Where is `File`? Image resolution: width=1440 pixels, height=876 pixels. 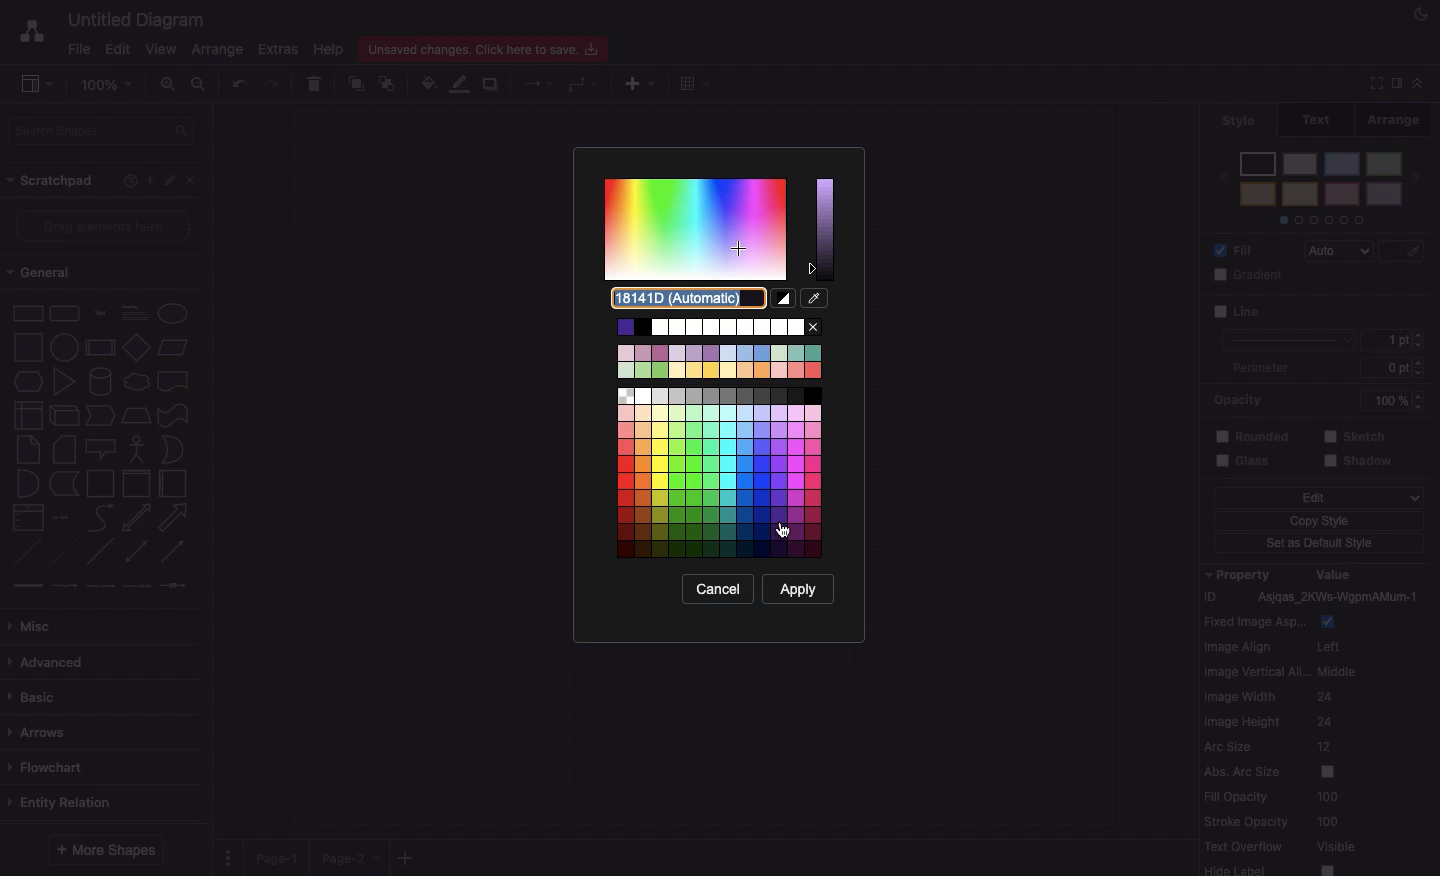
File is located at coordinates (79, 47).